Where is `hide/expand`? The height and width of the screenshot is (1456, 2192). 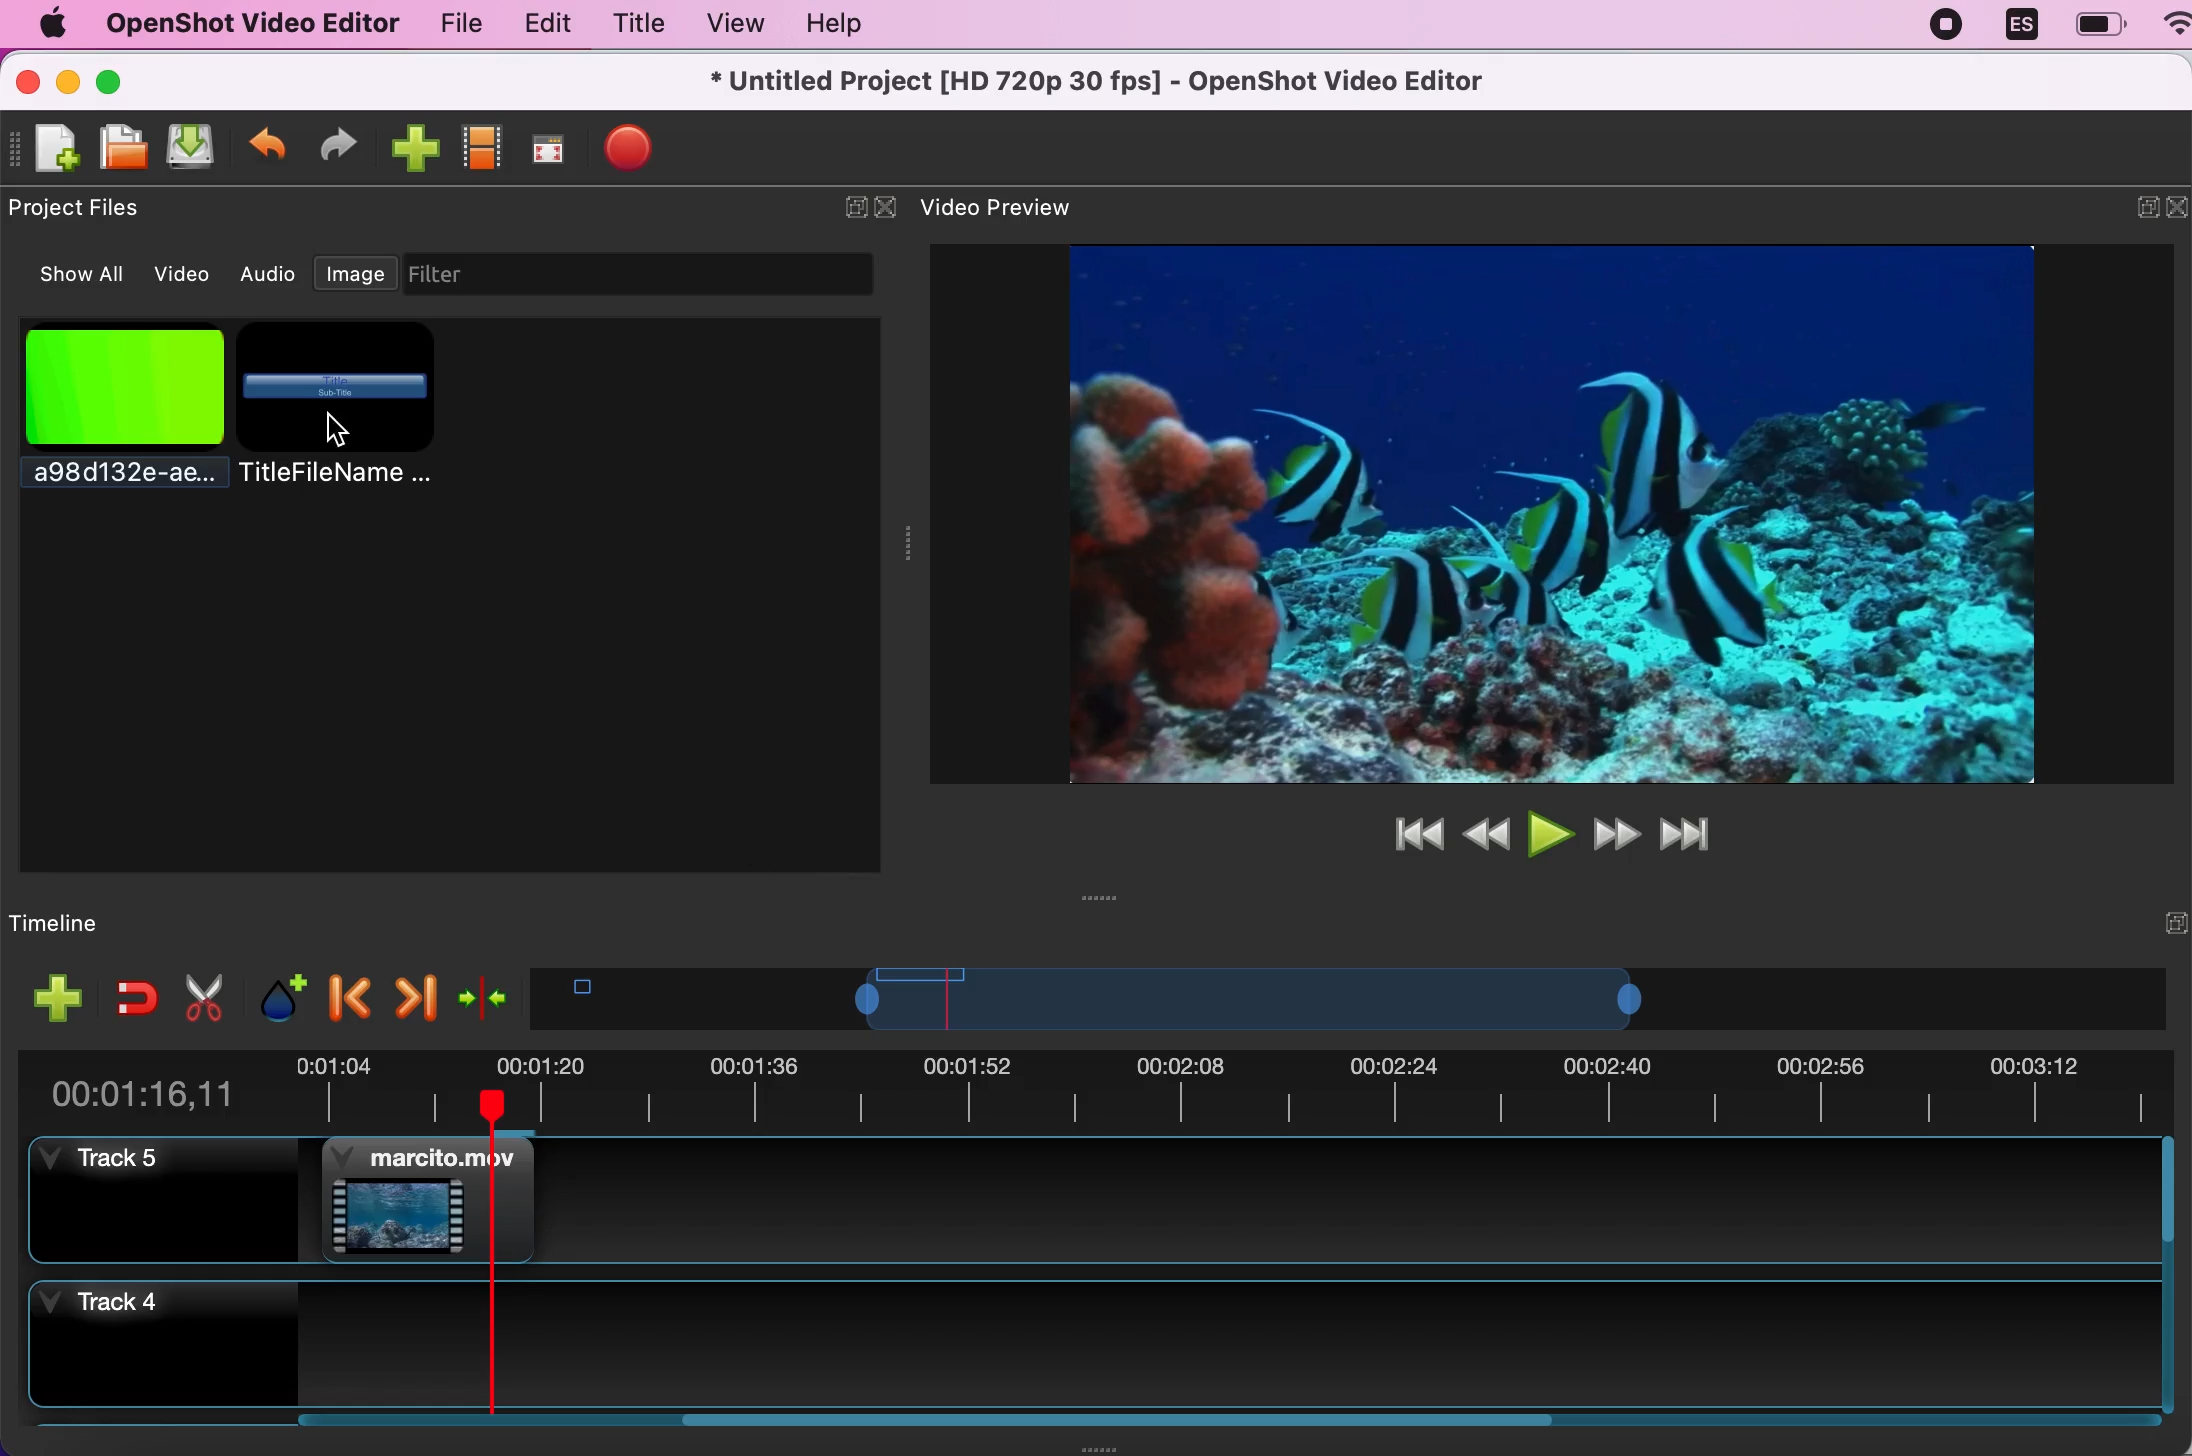
hide/expand is located at coordinates (855, 208).